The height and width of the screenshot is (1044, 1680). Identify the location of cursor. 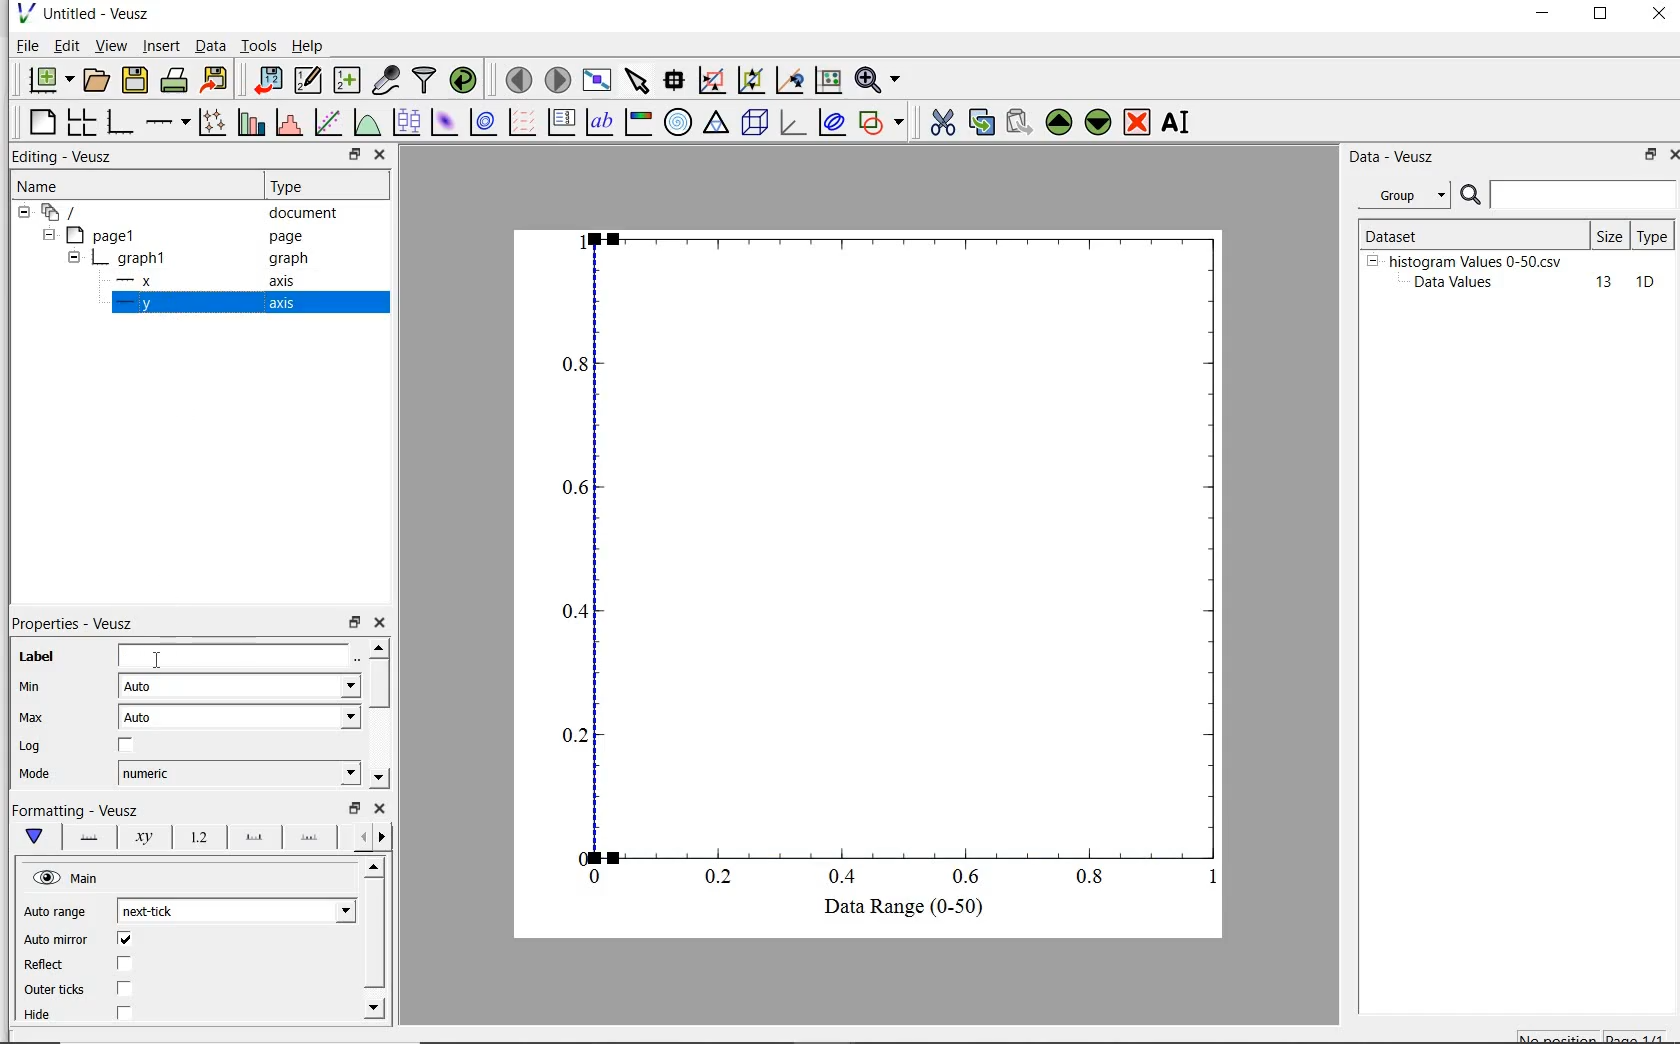
(158, 660).